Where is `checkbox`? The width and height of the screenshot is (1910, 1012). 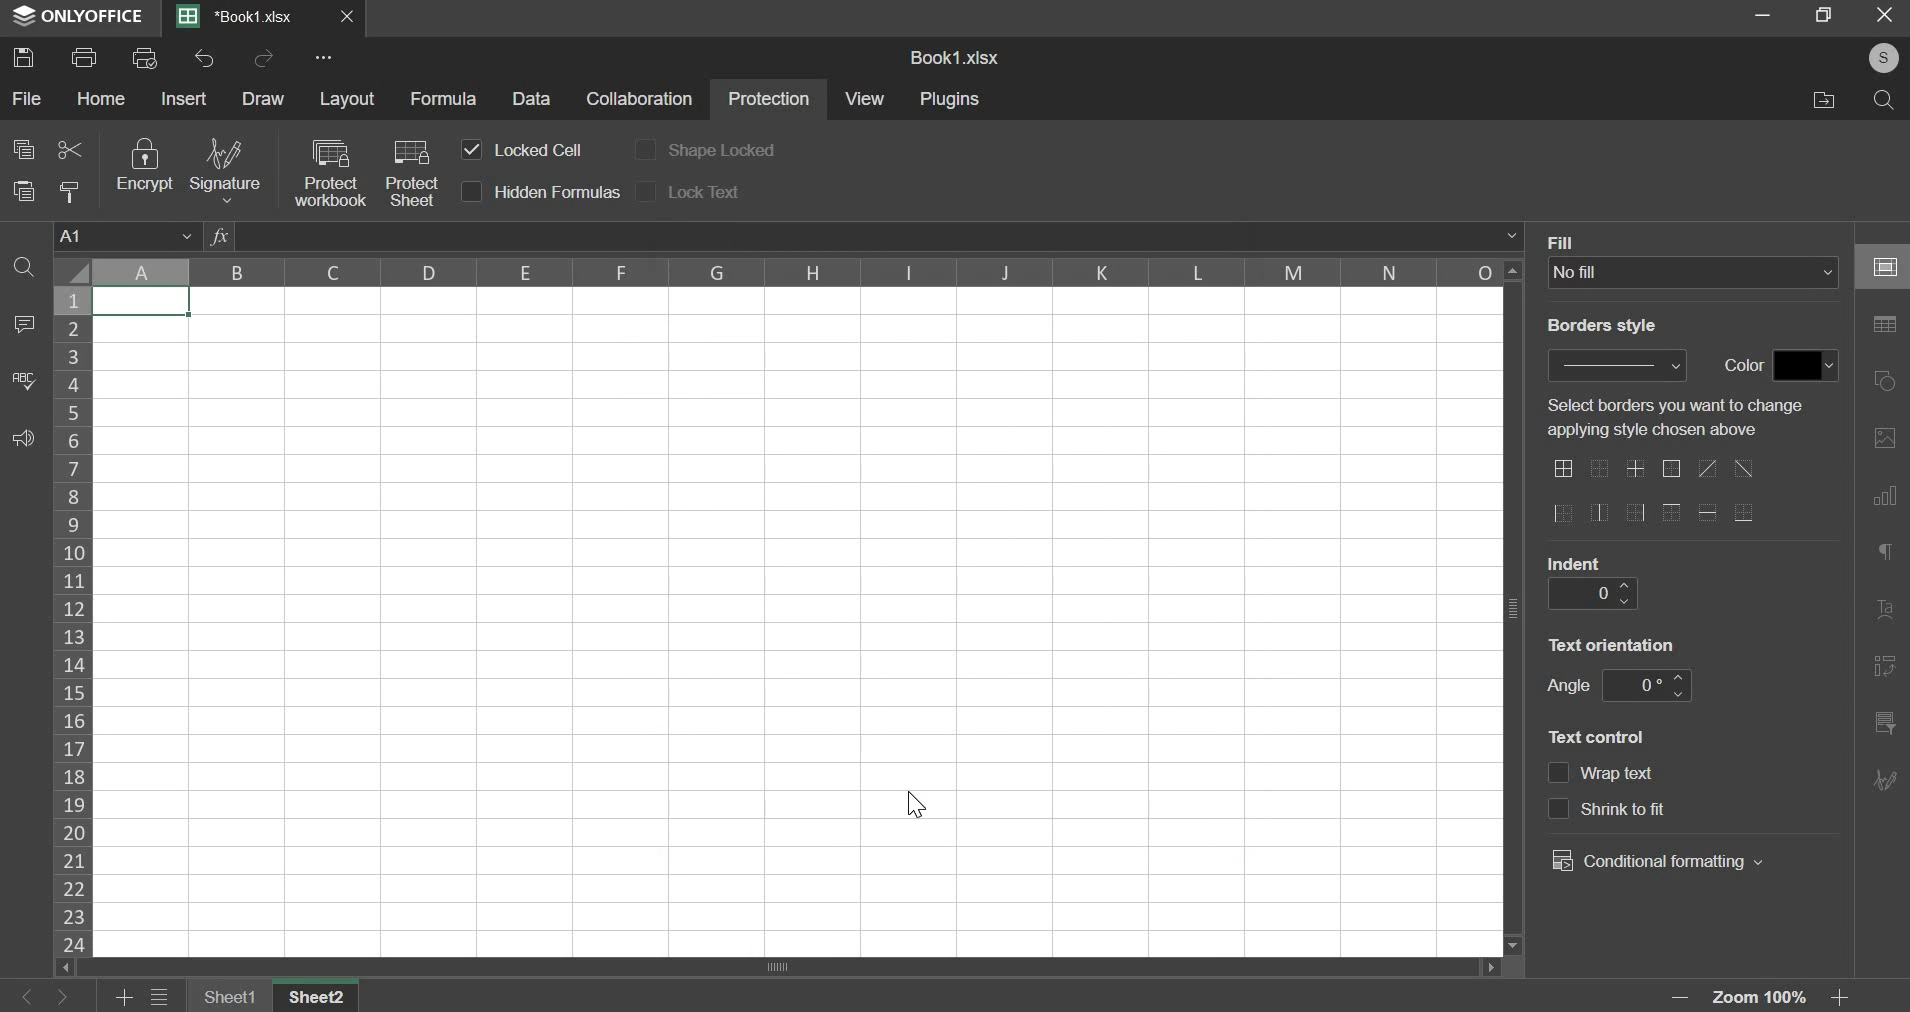
checkbox is located at coordinates (1559, 774).